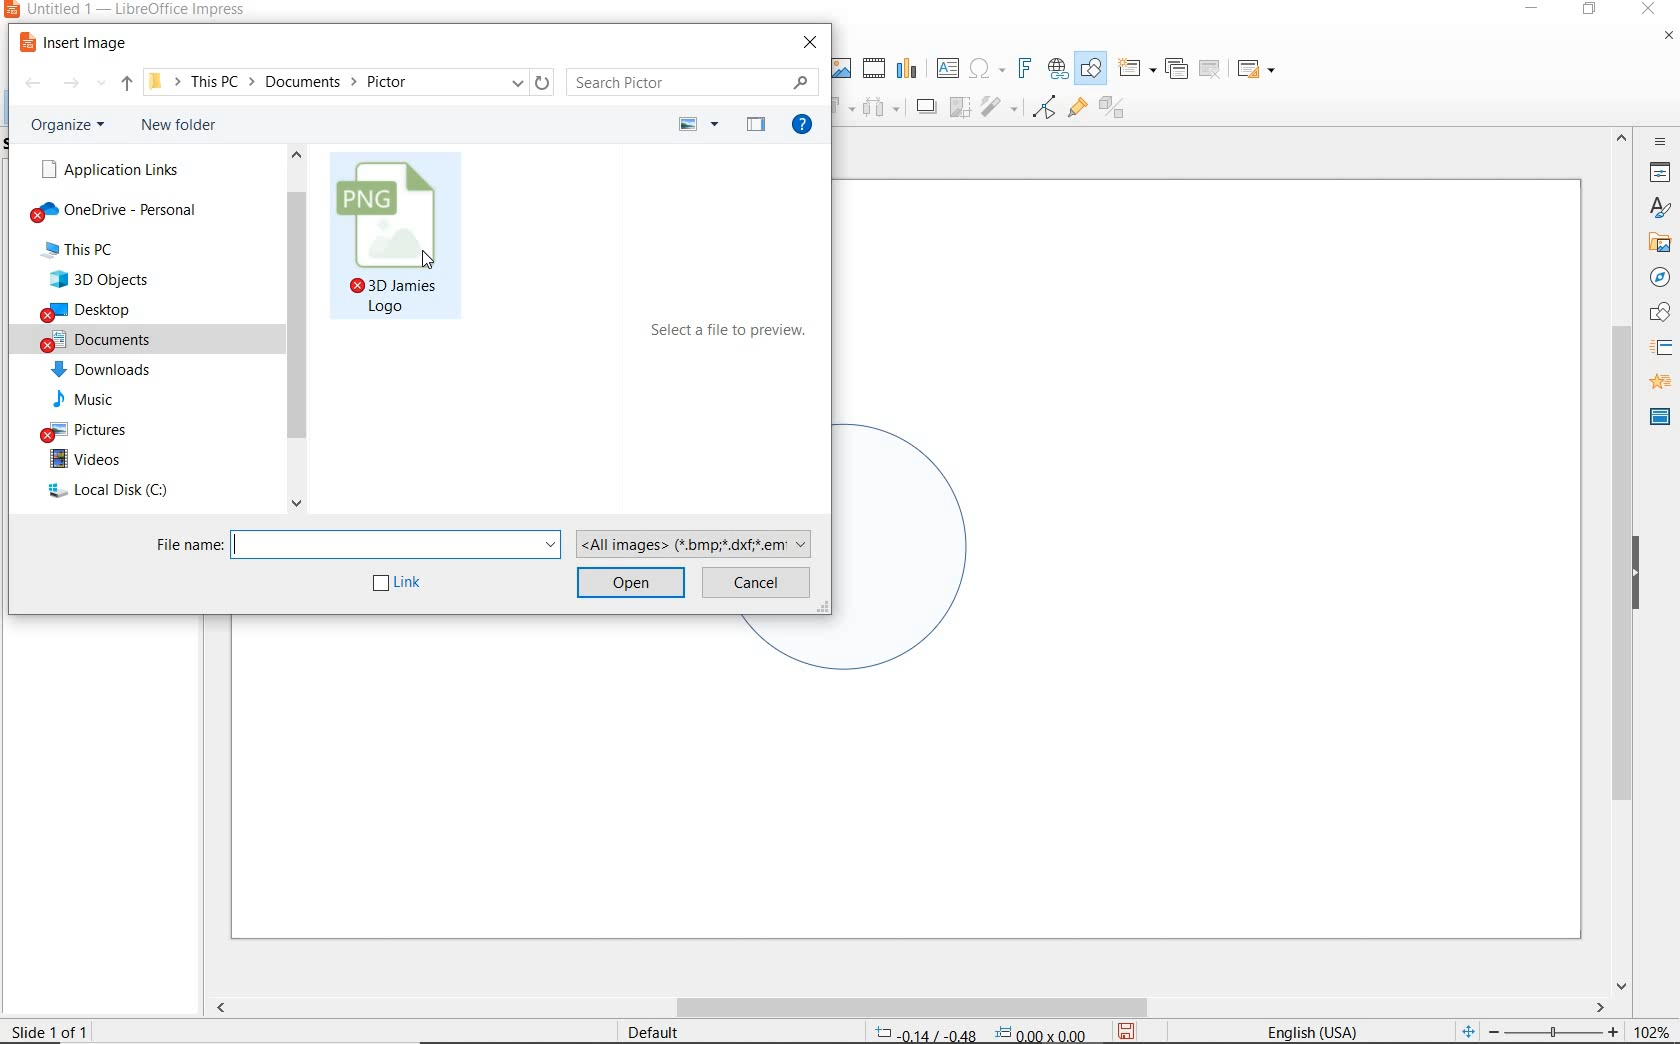 The image size is (1680, 1044). What do you see at coordinates (812, 42) in the screenshot?
I see `close` at bounding box center [812, 42].